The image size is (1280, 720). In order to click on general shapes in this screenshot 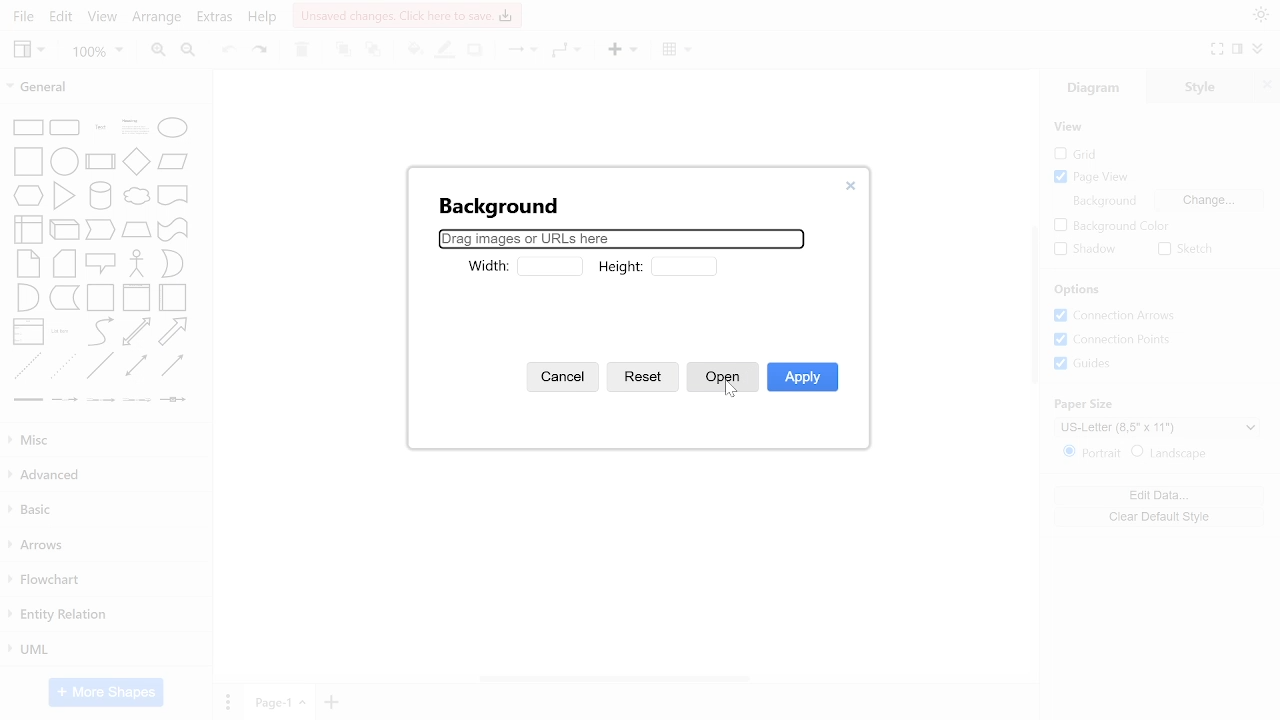, I will do `click(26, 126)`.